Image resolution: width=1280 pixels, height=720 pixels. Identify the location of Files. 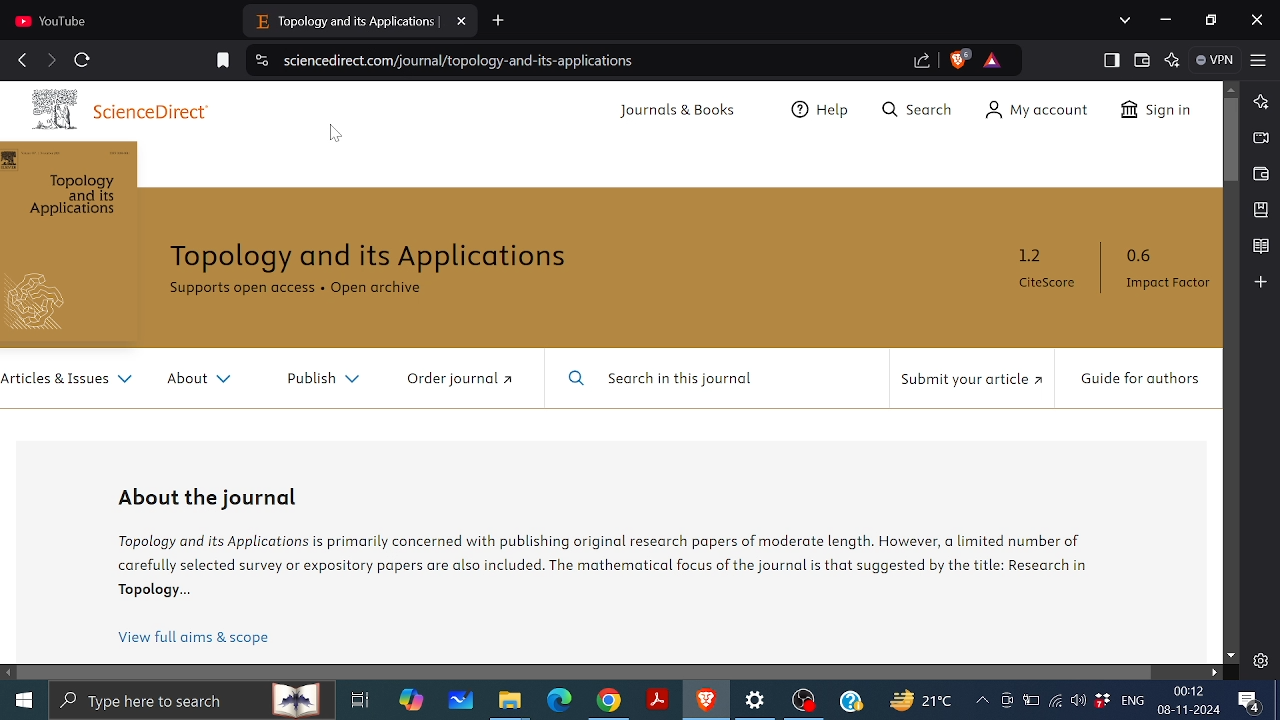
(510, 702).